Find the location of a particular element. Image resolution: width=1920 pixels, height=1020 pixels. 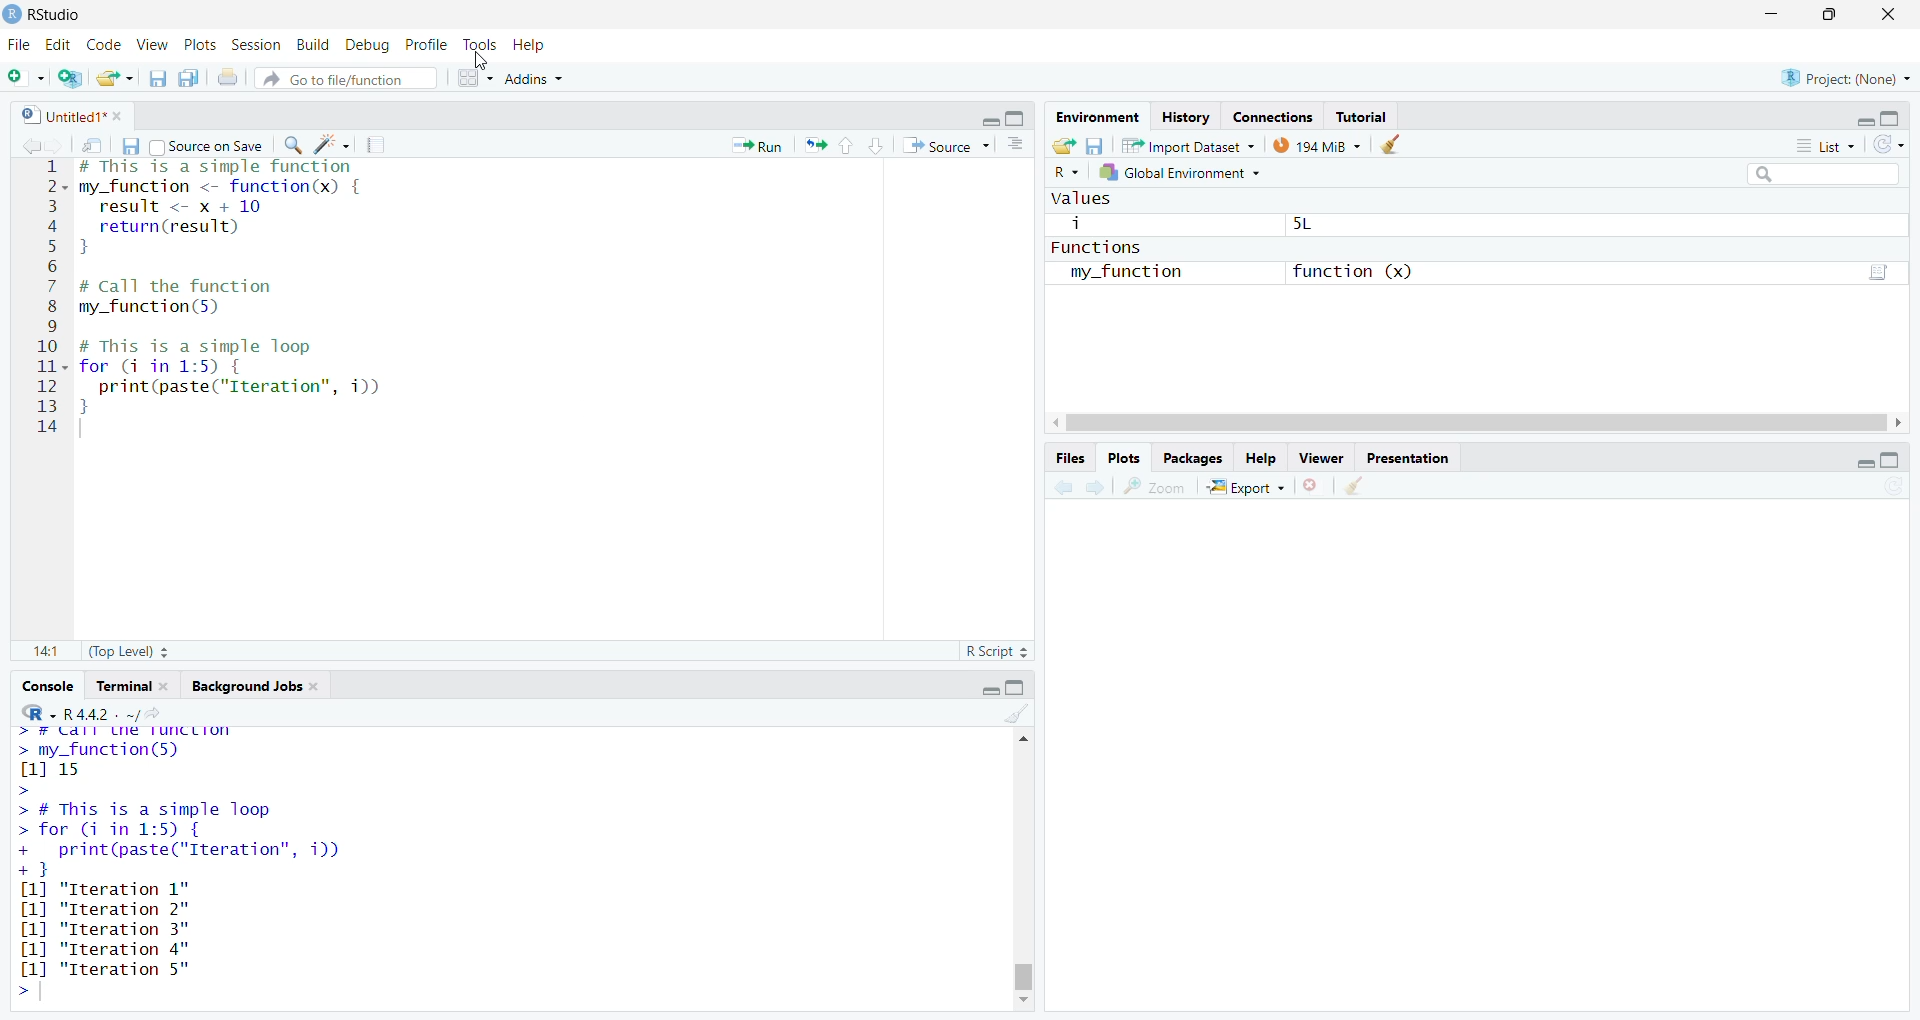

session is located at coordinates (254, 42).